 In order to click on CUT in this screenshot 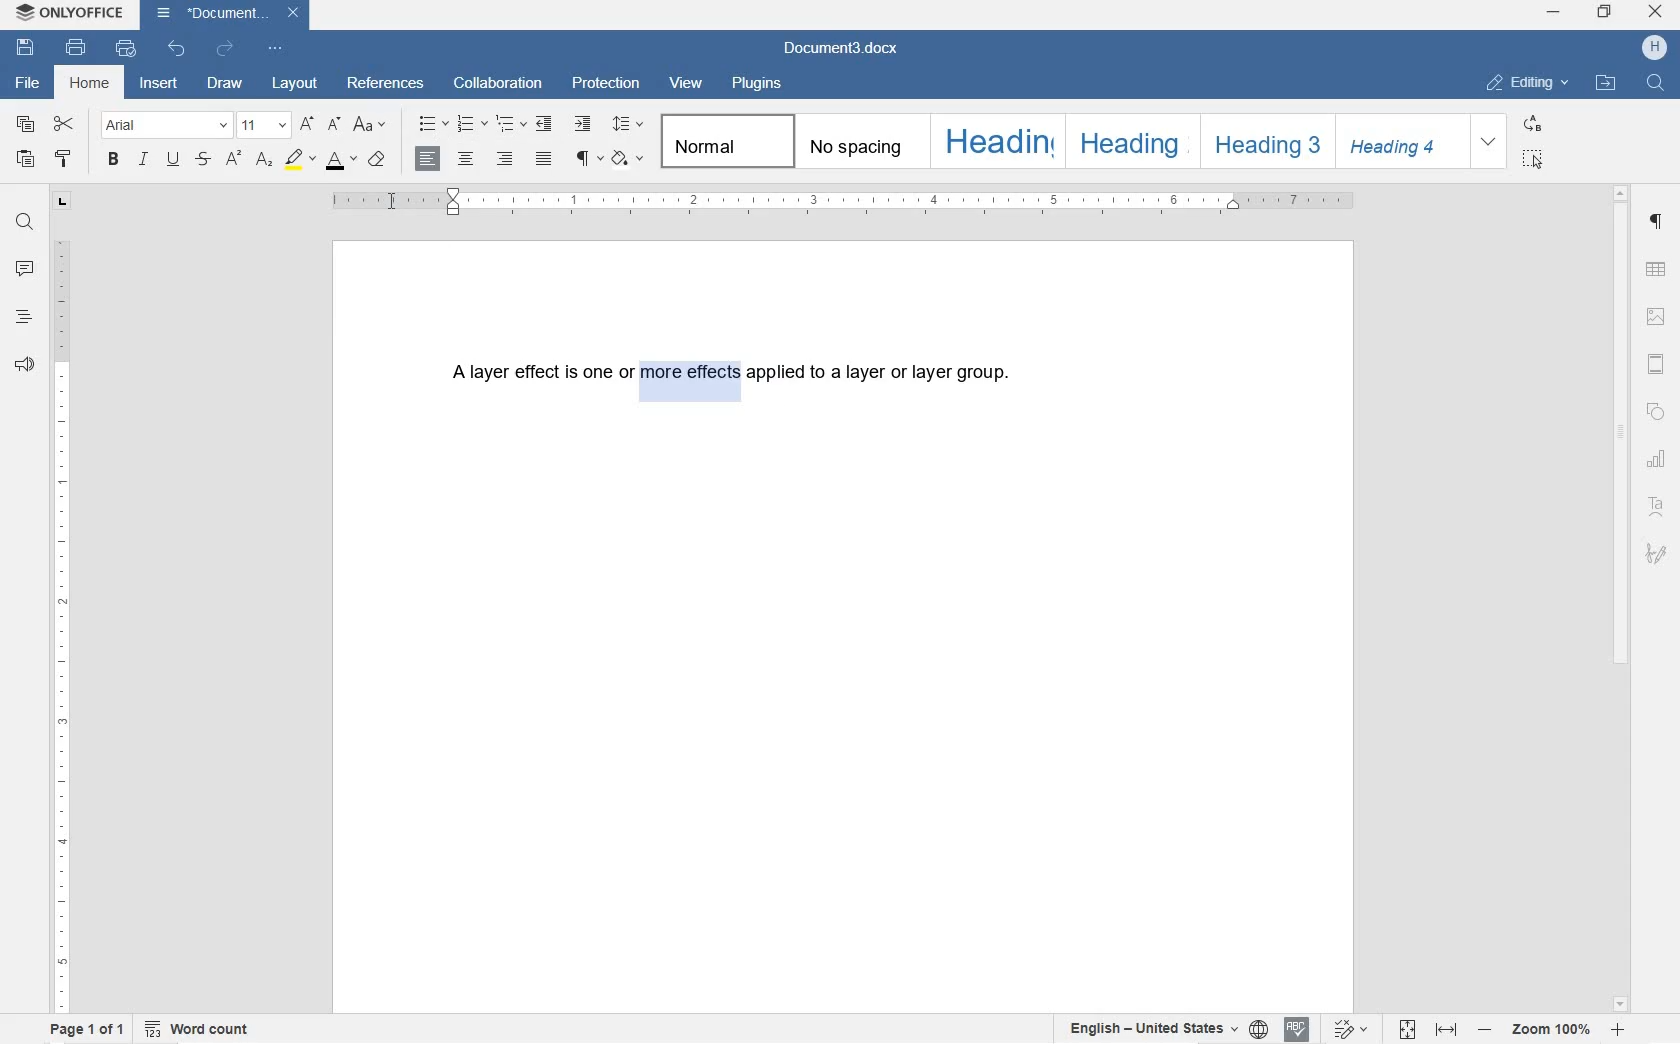, I will do `click(64, 124)`.